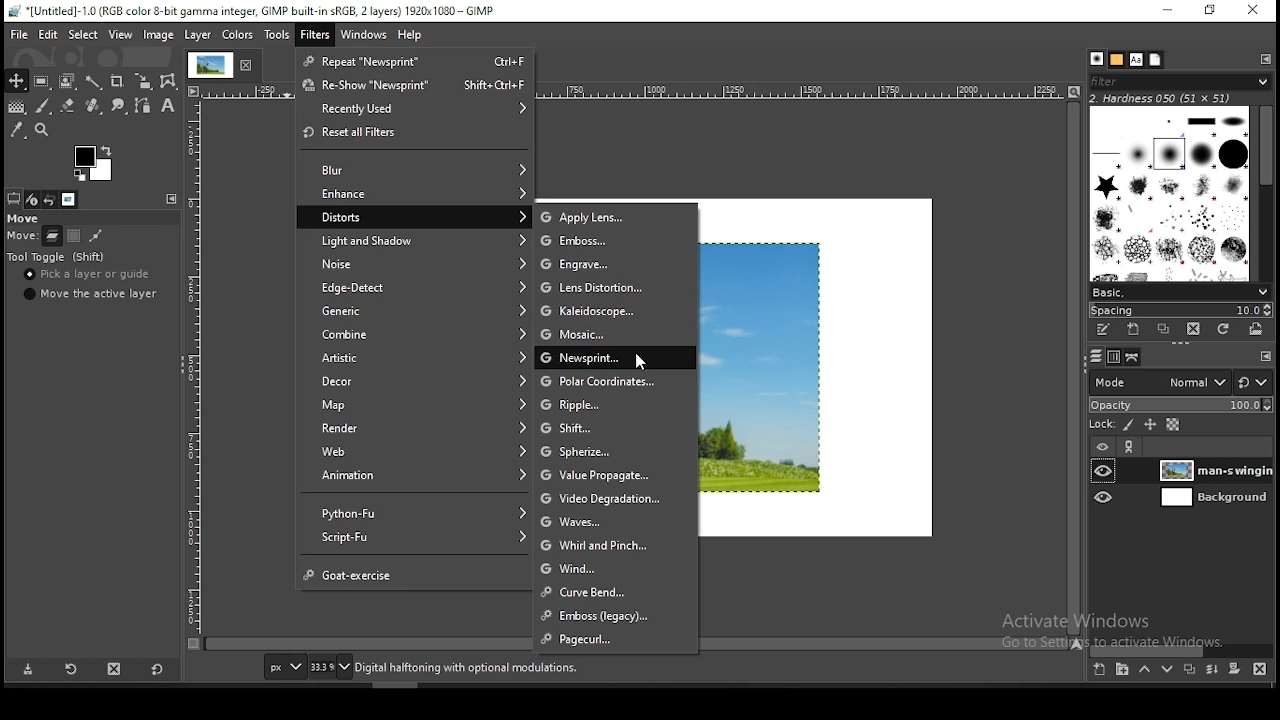 This screenshot has width=1280, height=720. I want to click on blend mode, so click(1157, 382).